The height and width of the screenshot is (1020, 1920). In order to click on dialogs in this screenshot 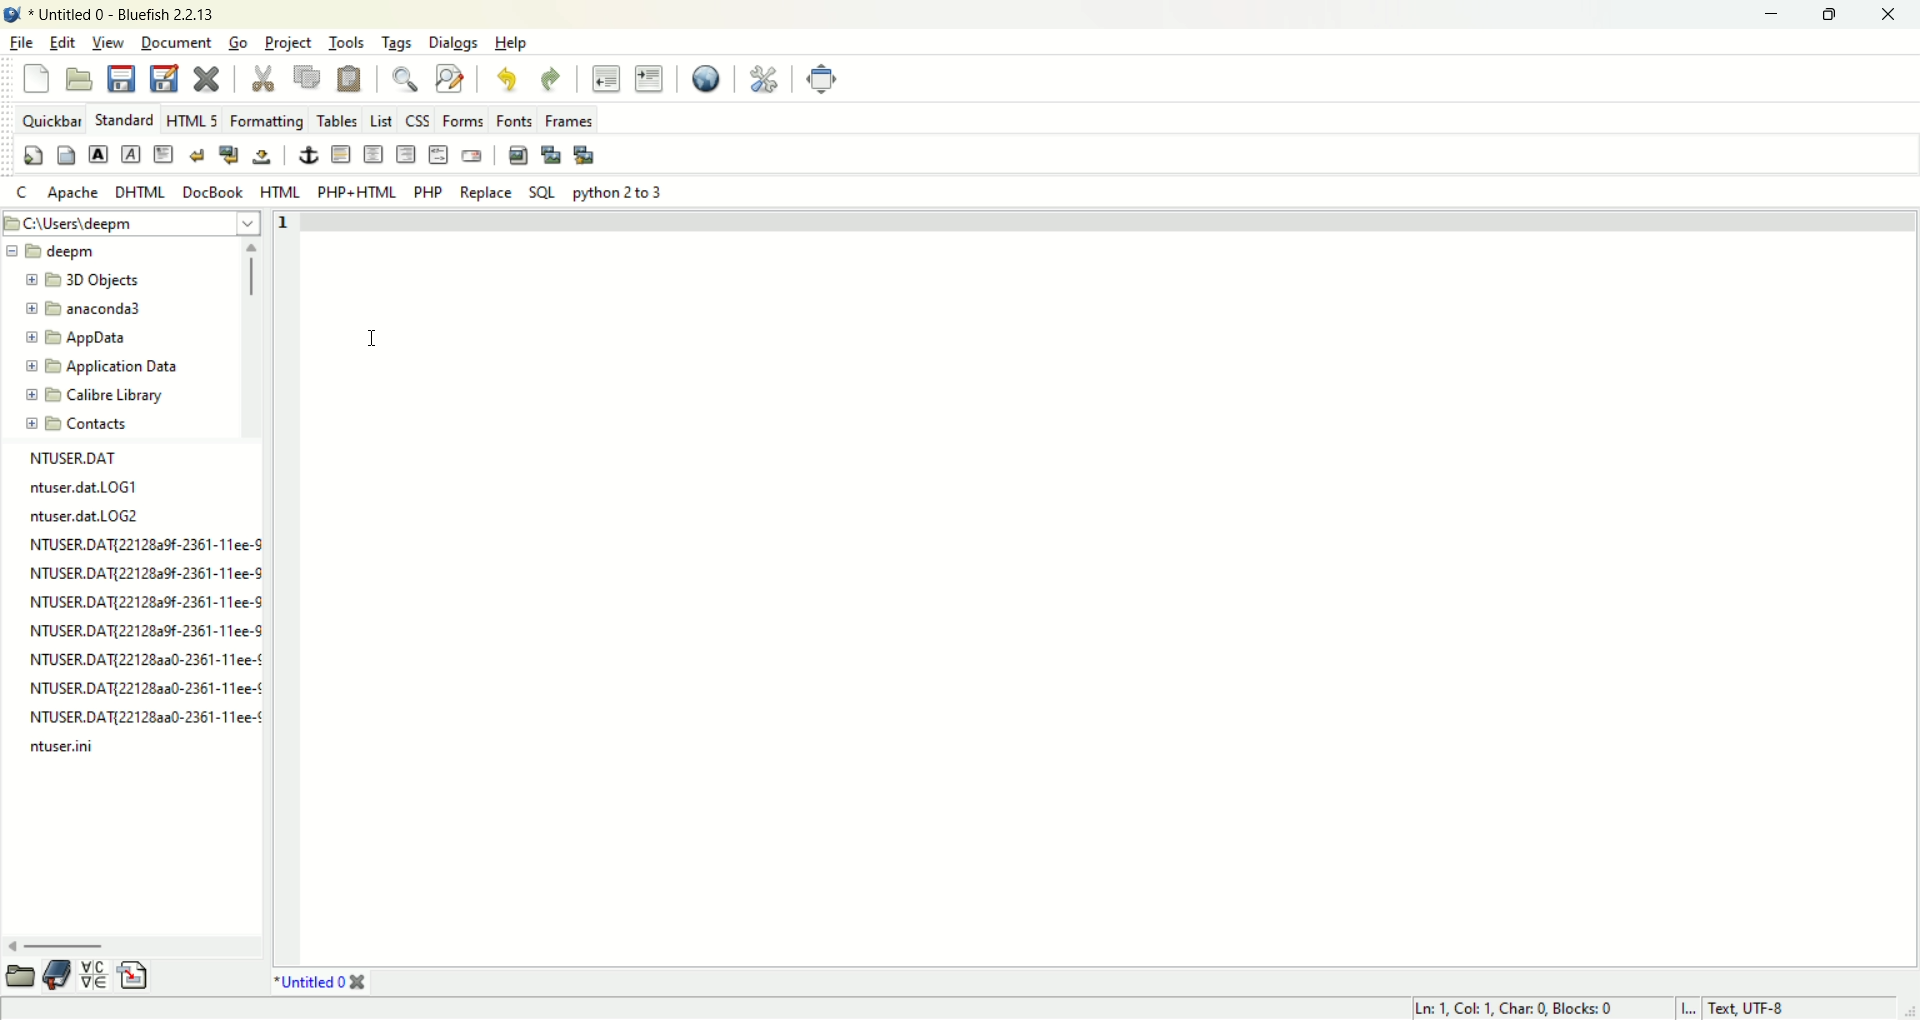, I will do `click(452, 42)`.